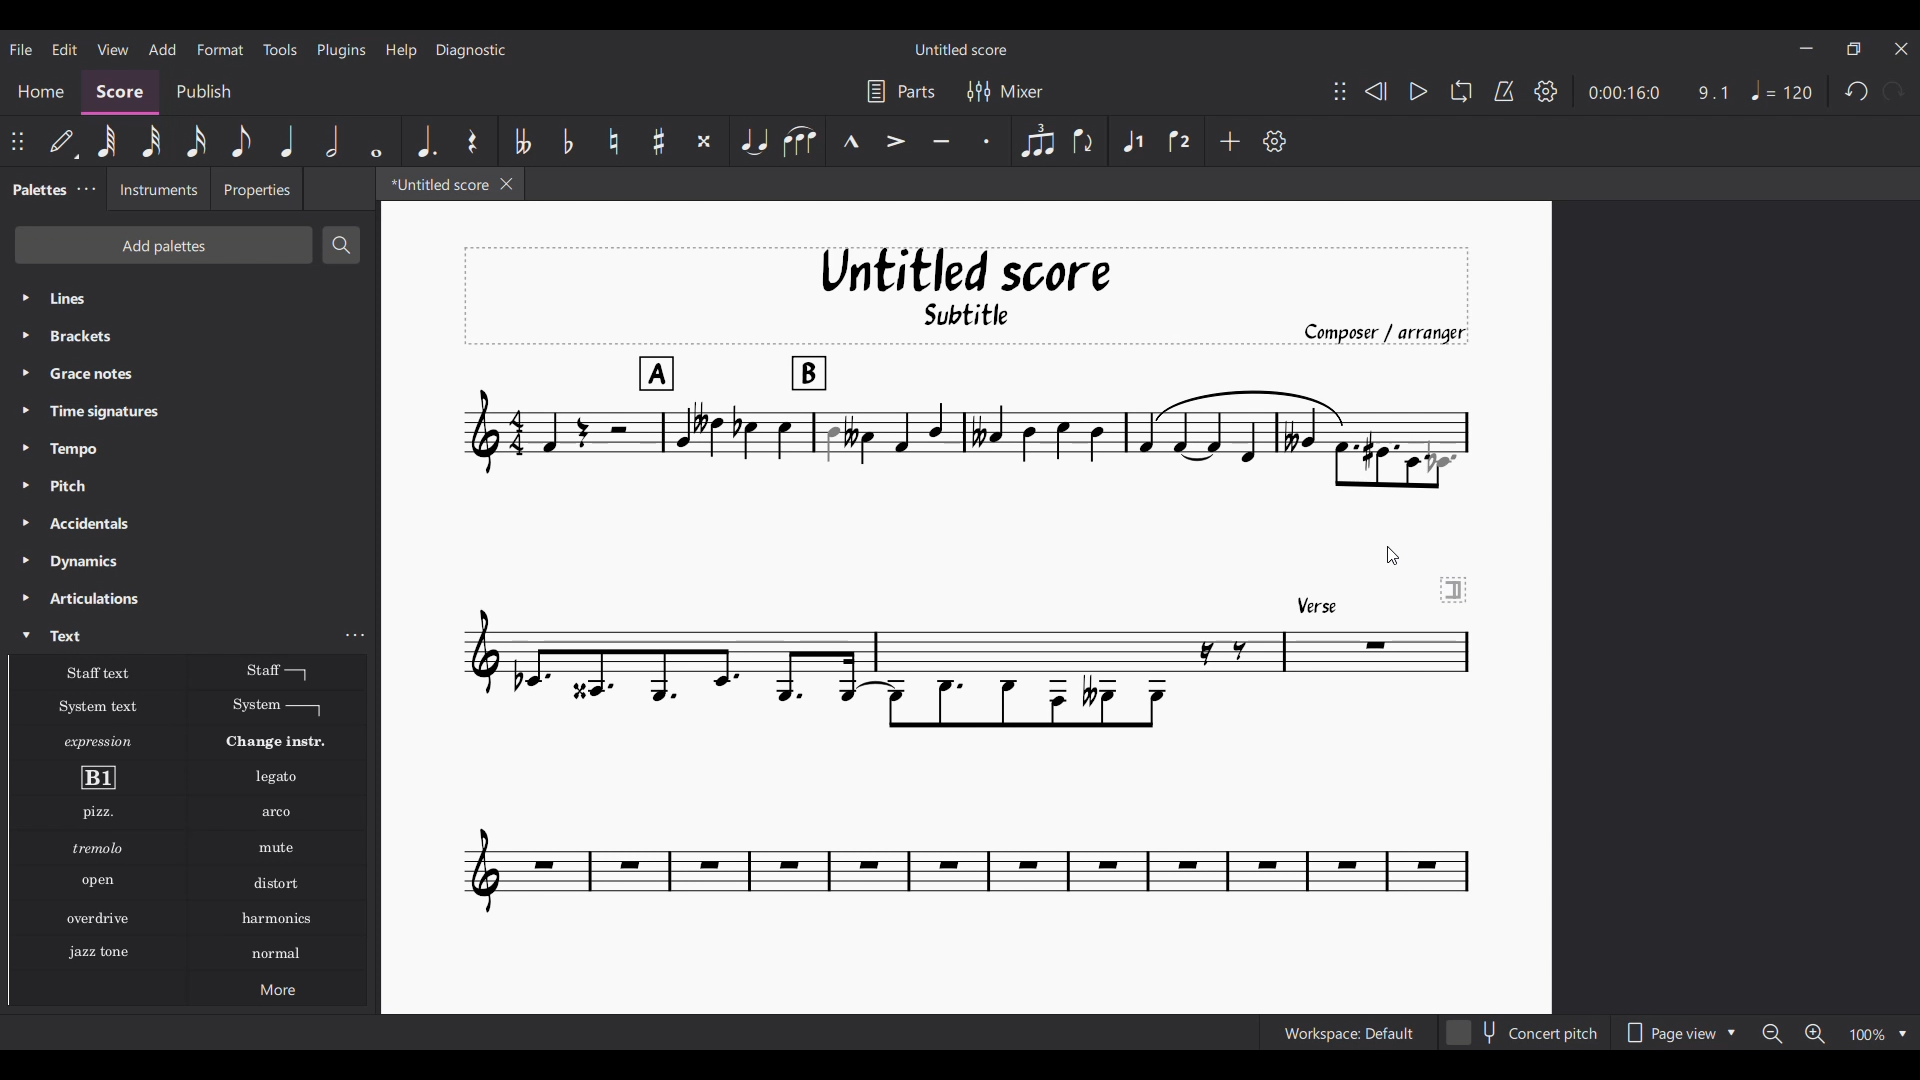 The height and width of the screenshot is (1080, 1920). I want to click on Change position, so click(17, 141).